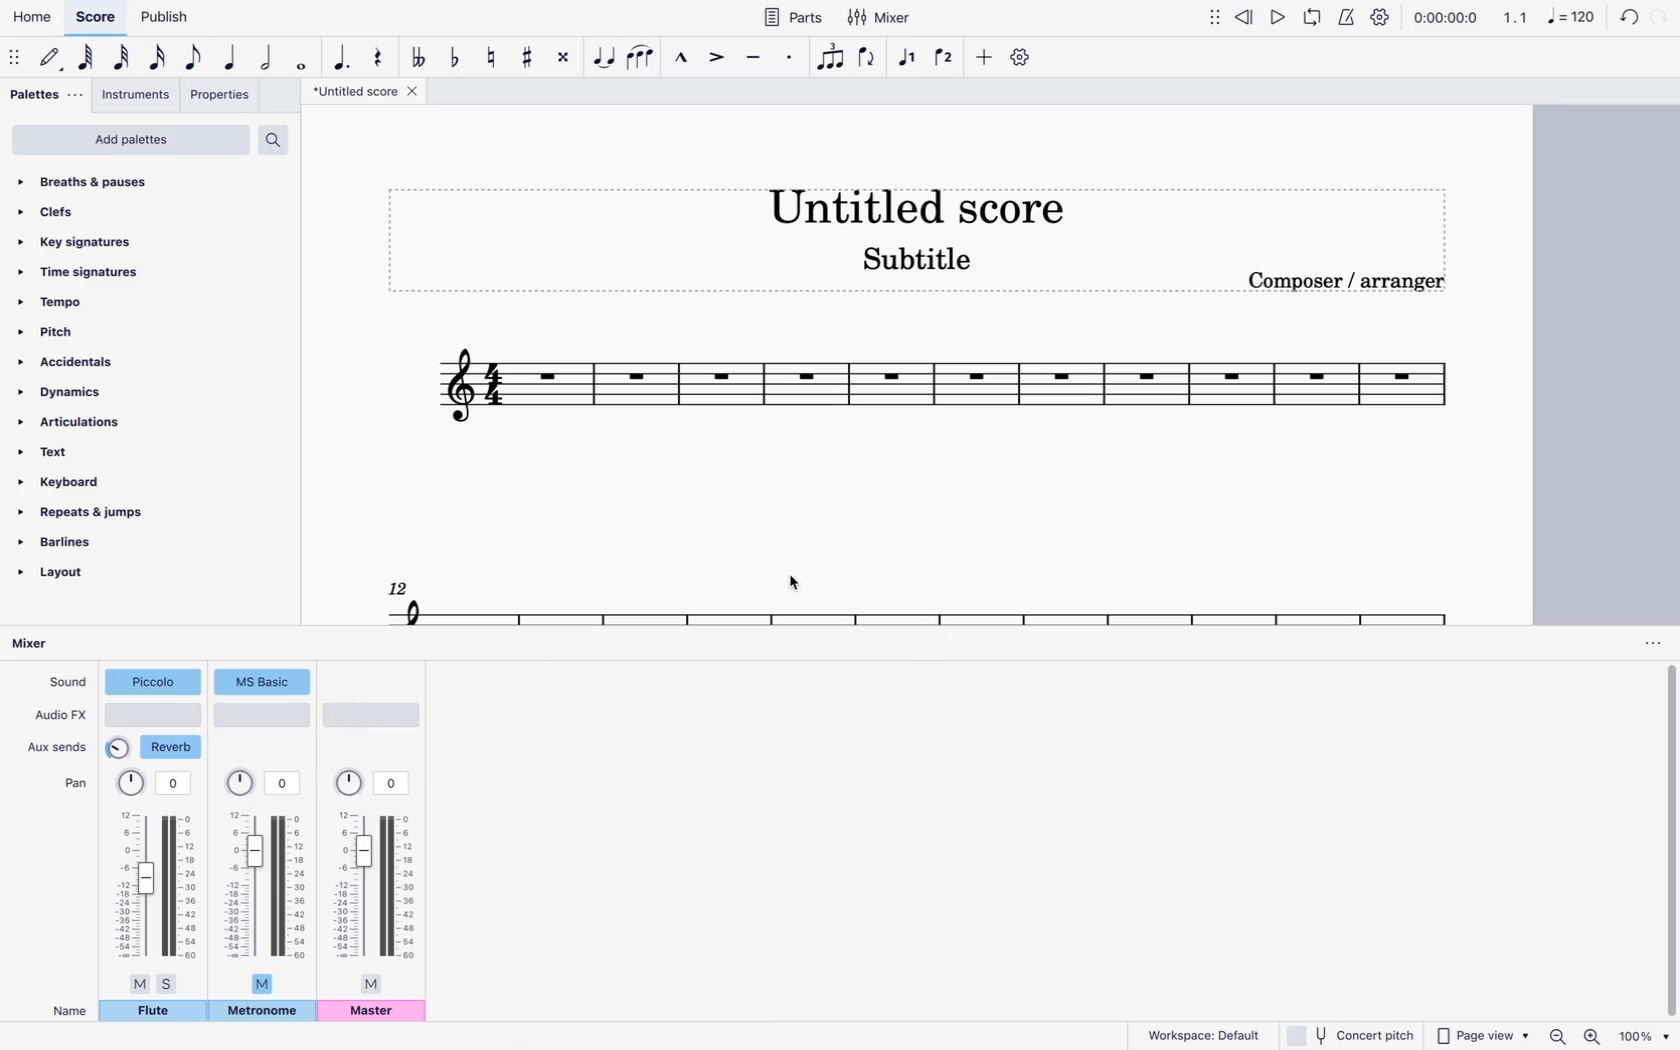  What do you see at coordinates (678, 56) in the screenshot?
I see `marcato` at bounding box center [678, 56].